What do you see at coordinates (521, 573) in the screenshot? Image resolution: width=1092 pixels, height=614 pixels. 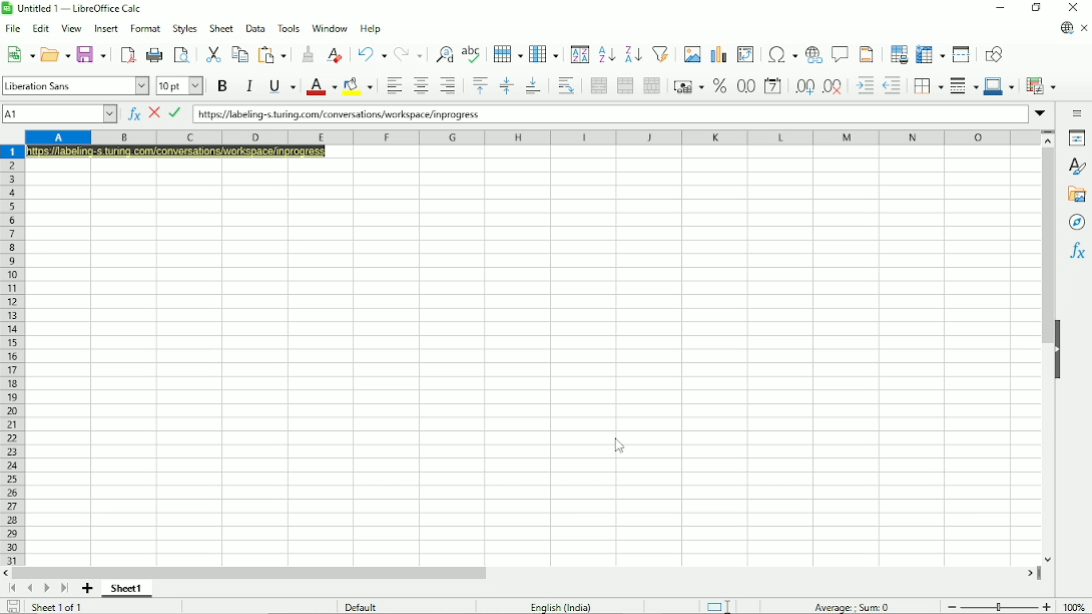 I see `Horizontal scrollbar` at bounding box center [521, 573].